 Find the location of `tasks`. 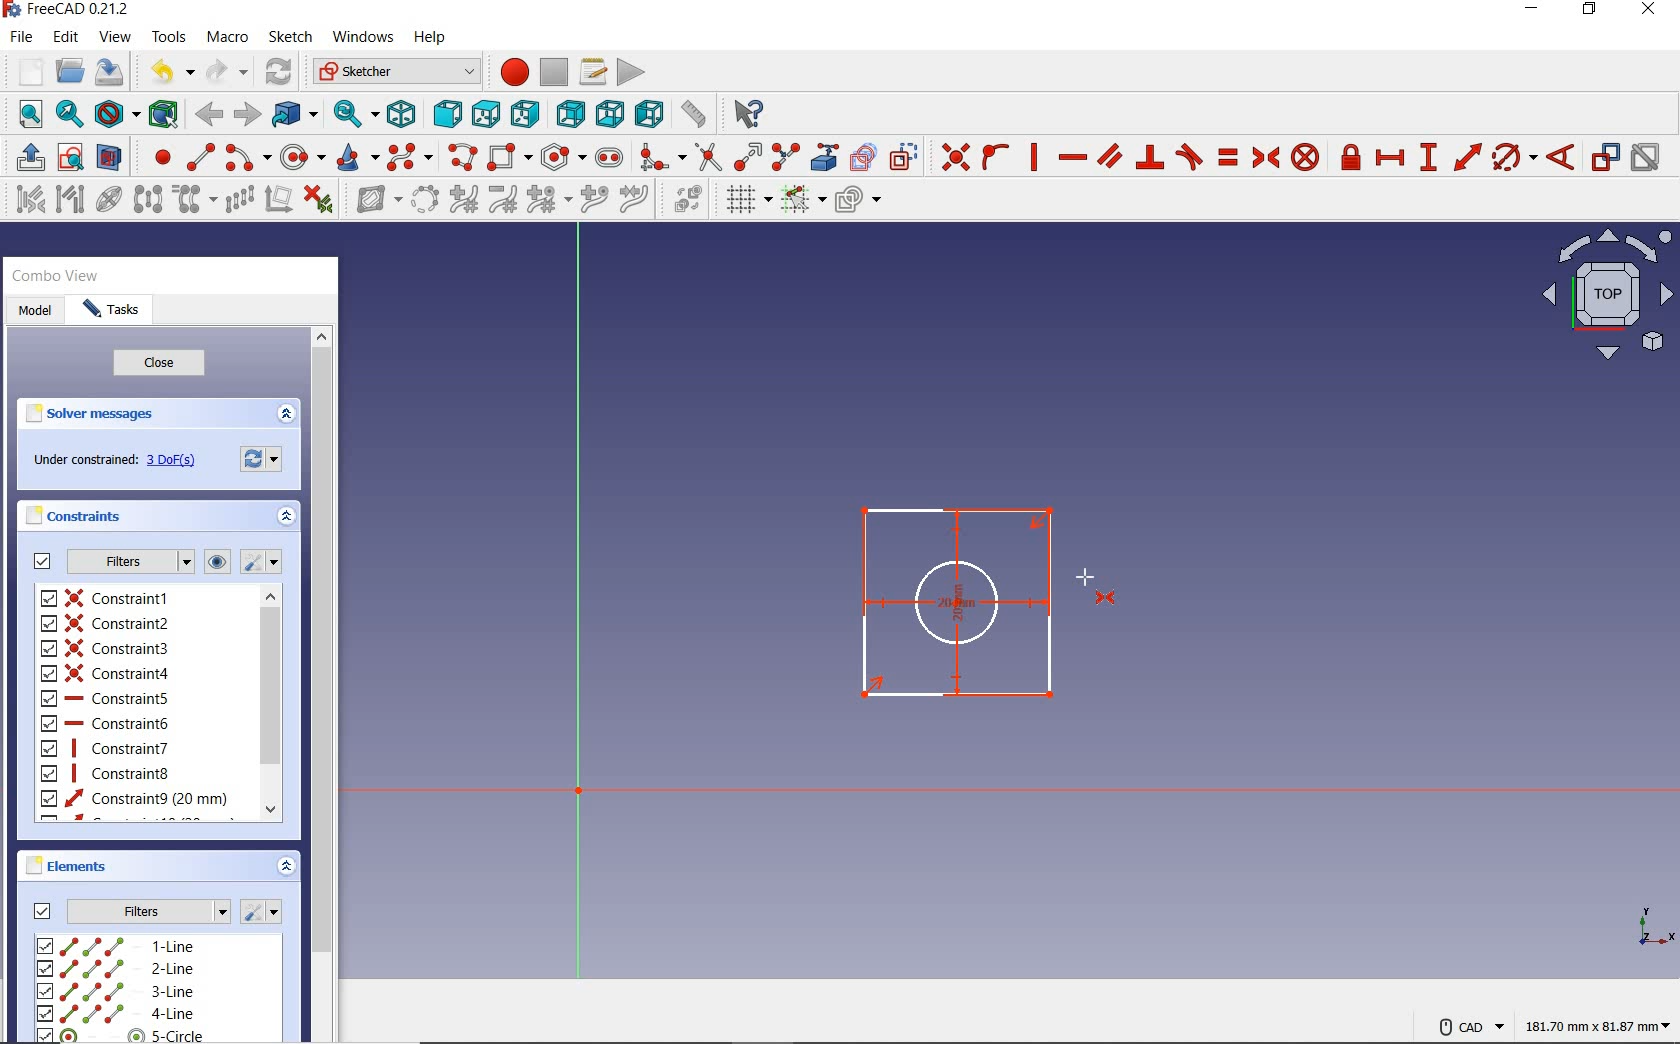

tasks is located at coordinates (115, 309).